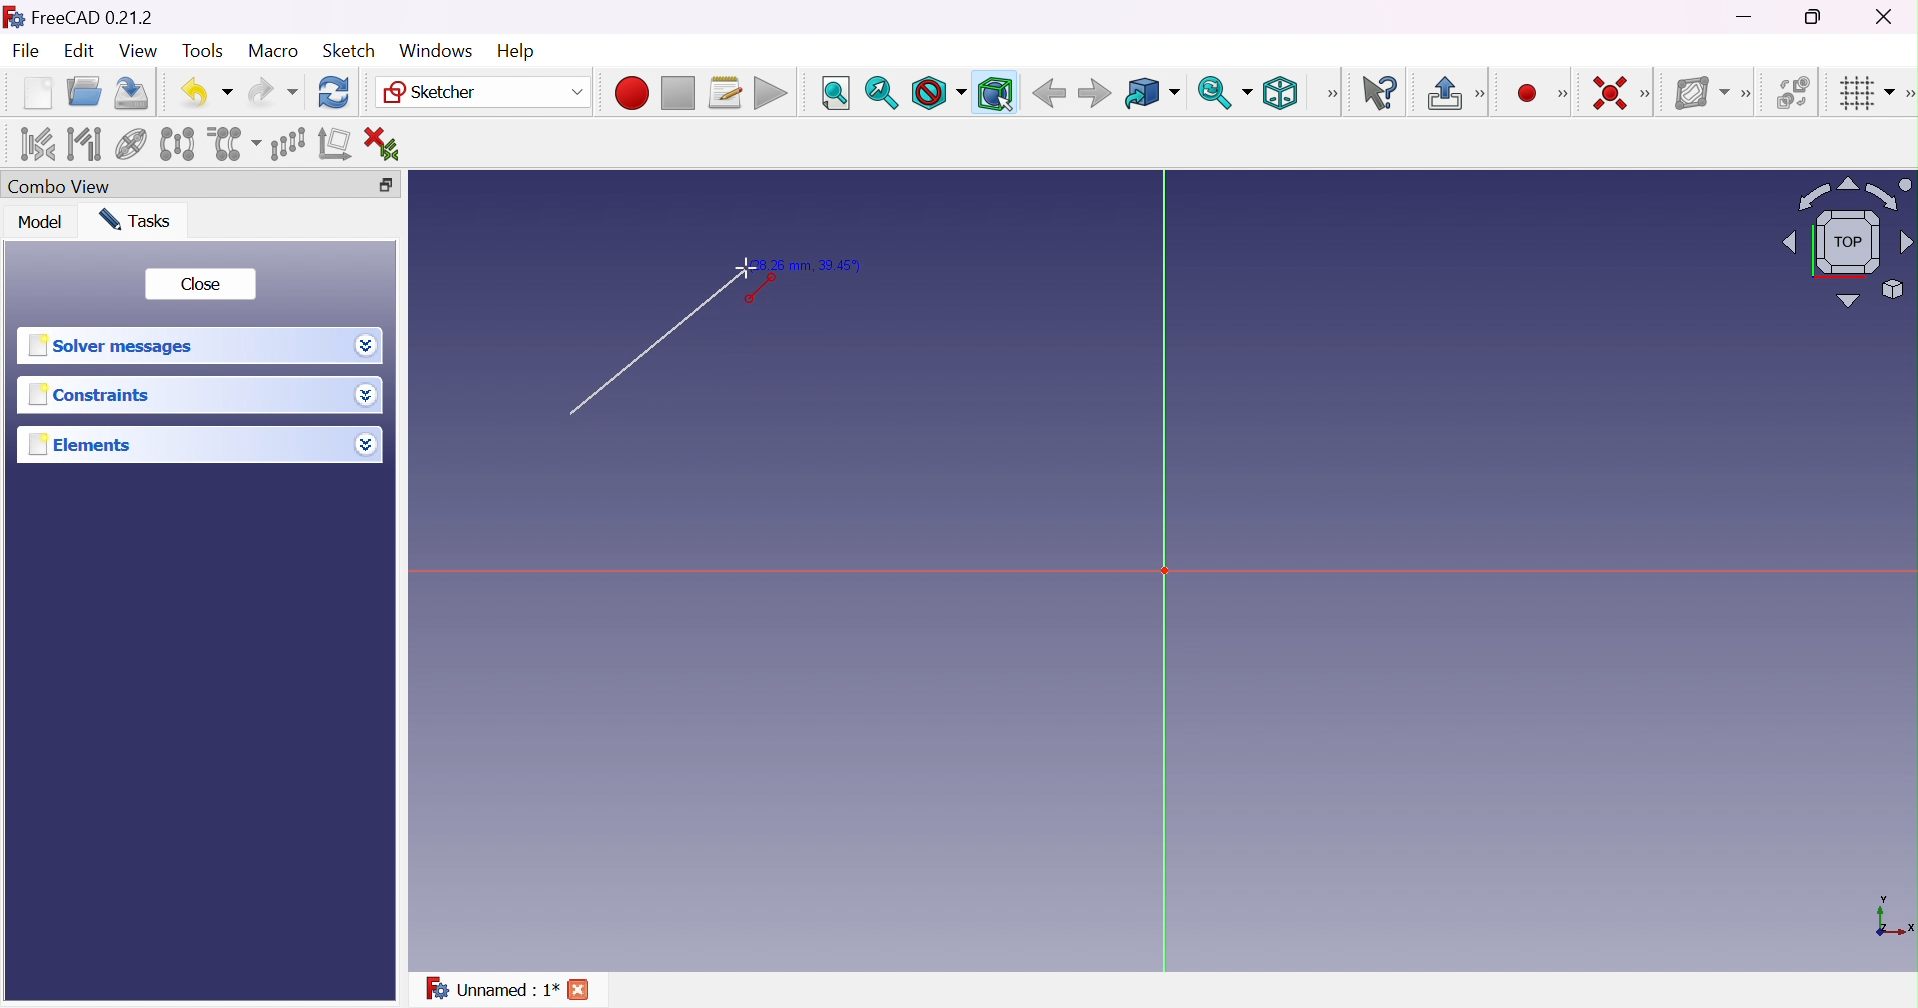 The image size is (1918, 1008). Describe the element at coordinates (994, 92) in the screenshot. I see `Bounding box` at that location.